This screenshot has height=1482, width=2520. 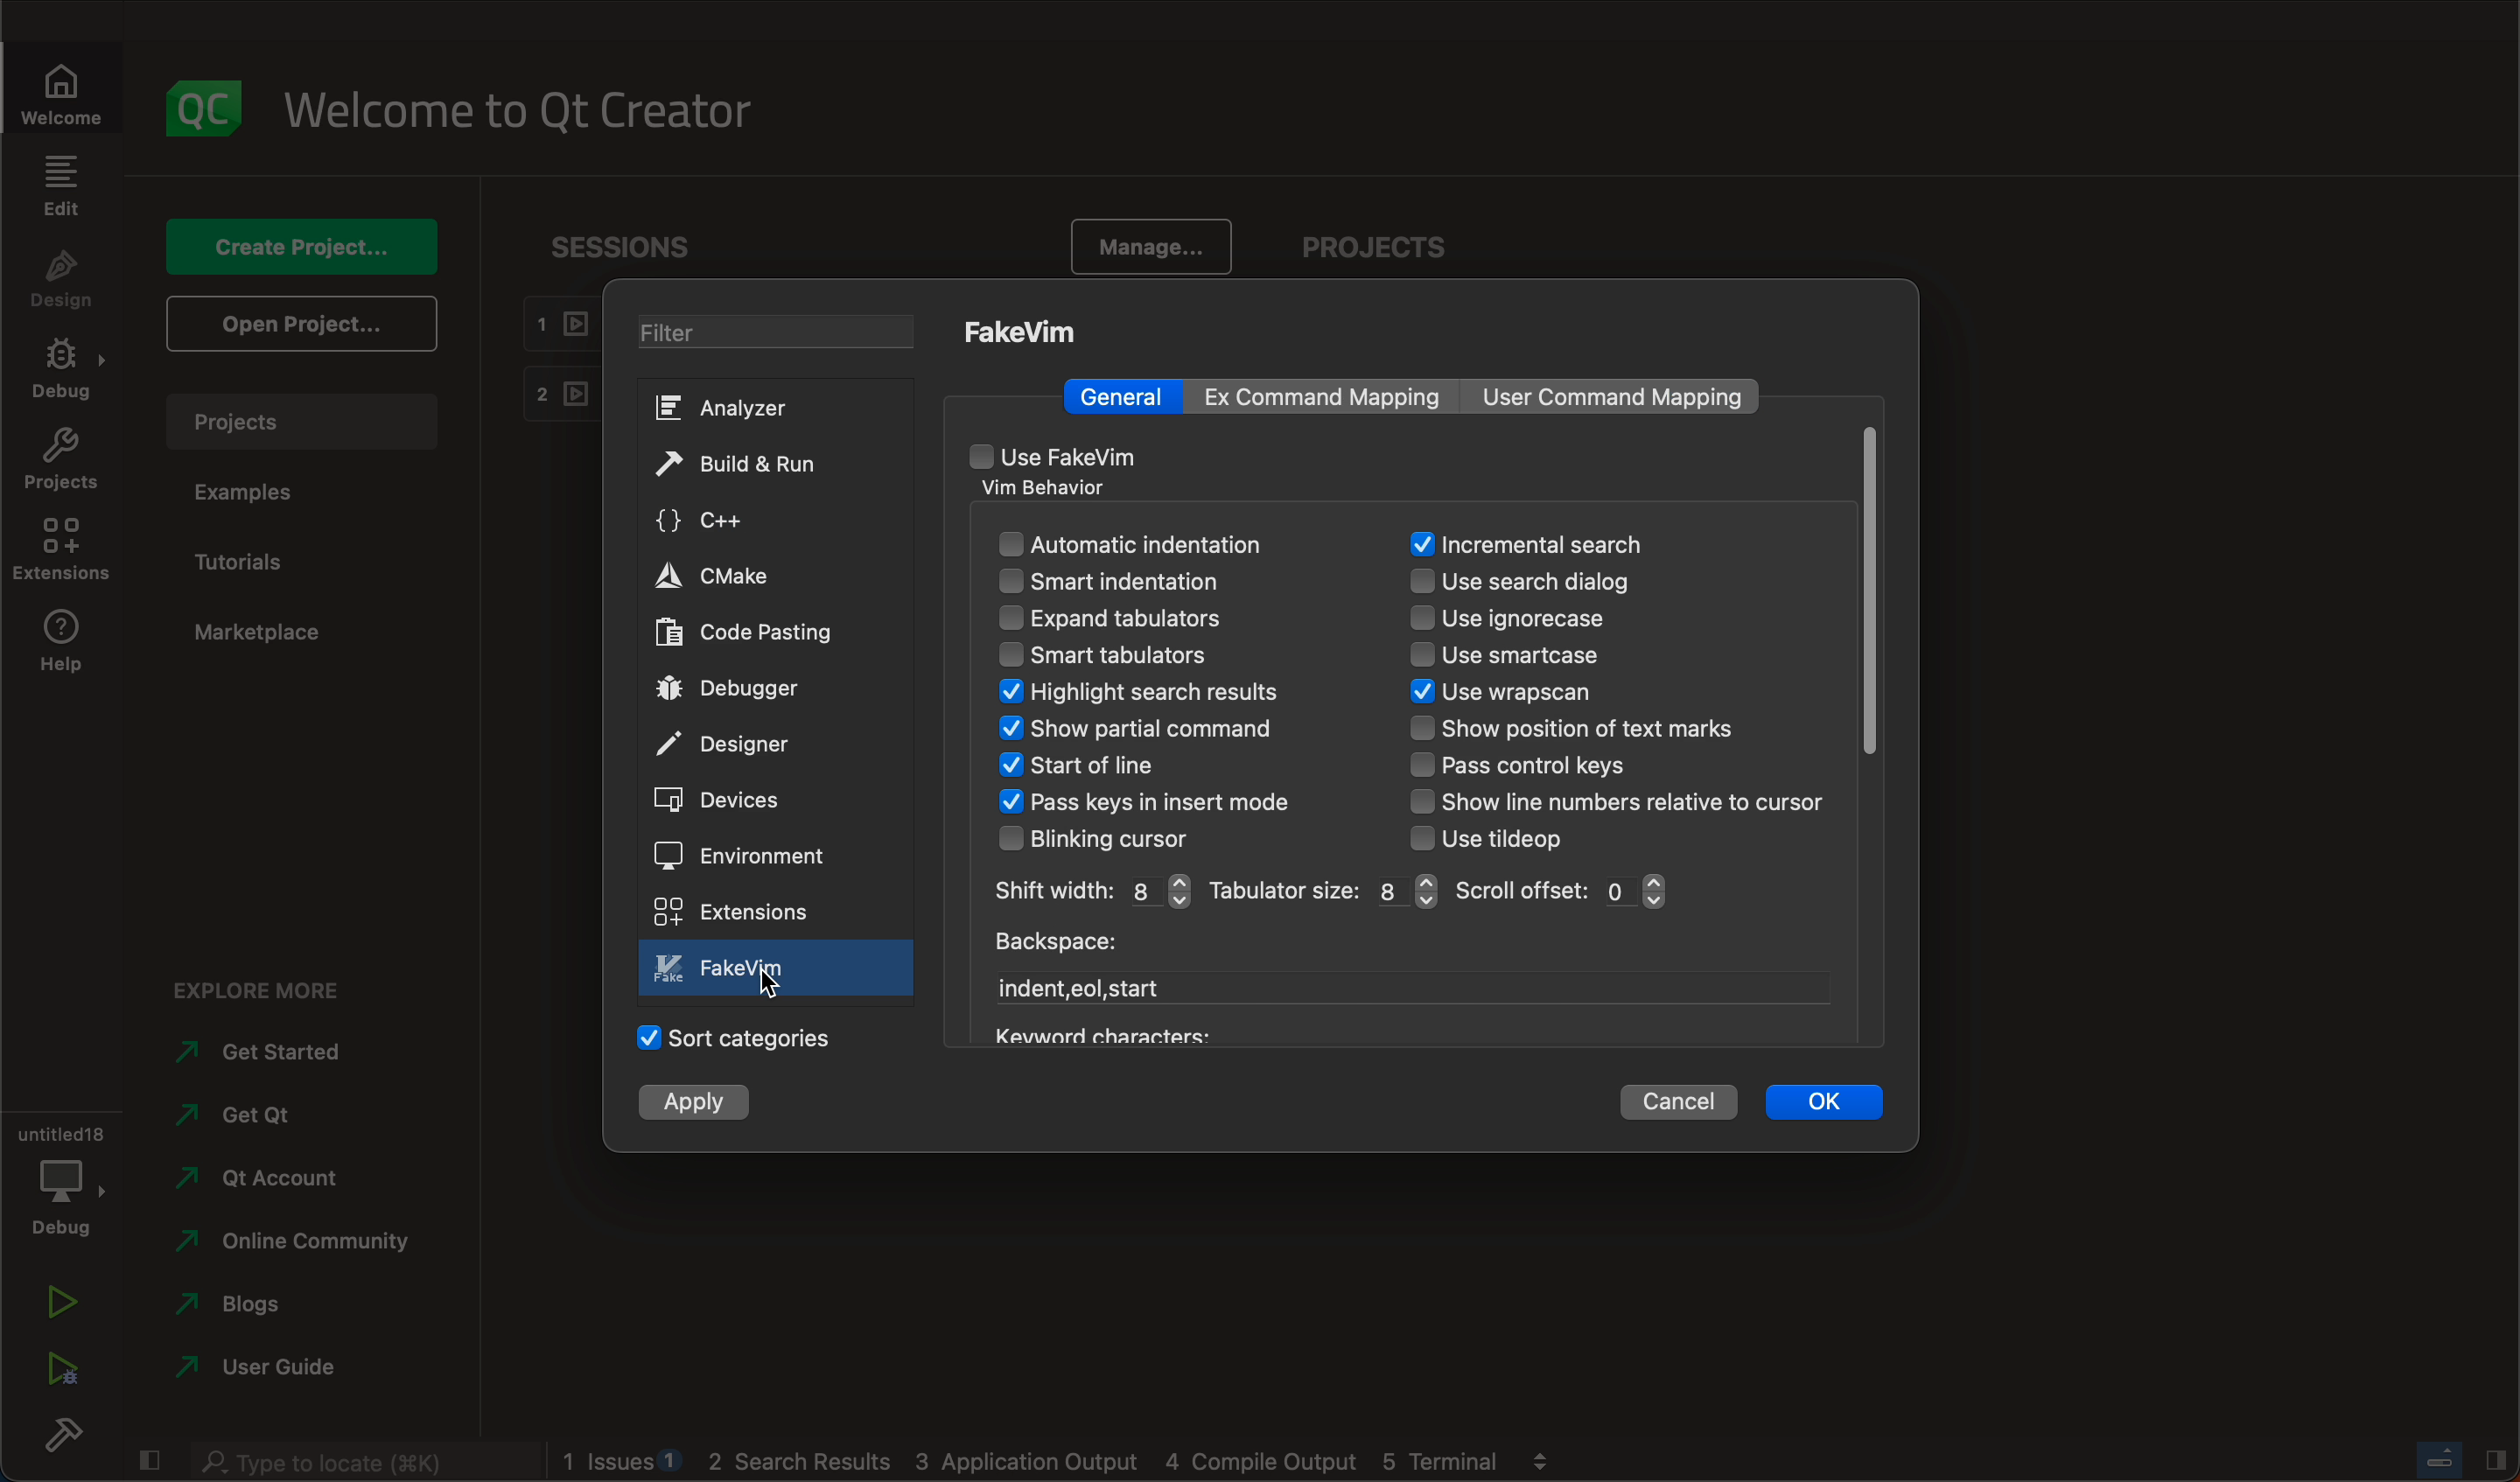 I want to click on explore, so click(x=270, y=991).